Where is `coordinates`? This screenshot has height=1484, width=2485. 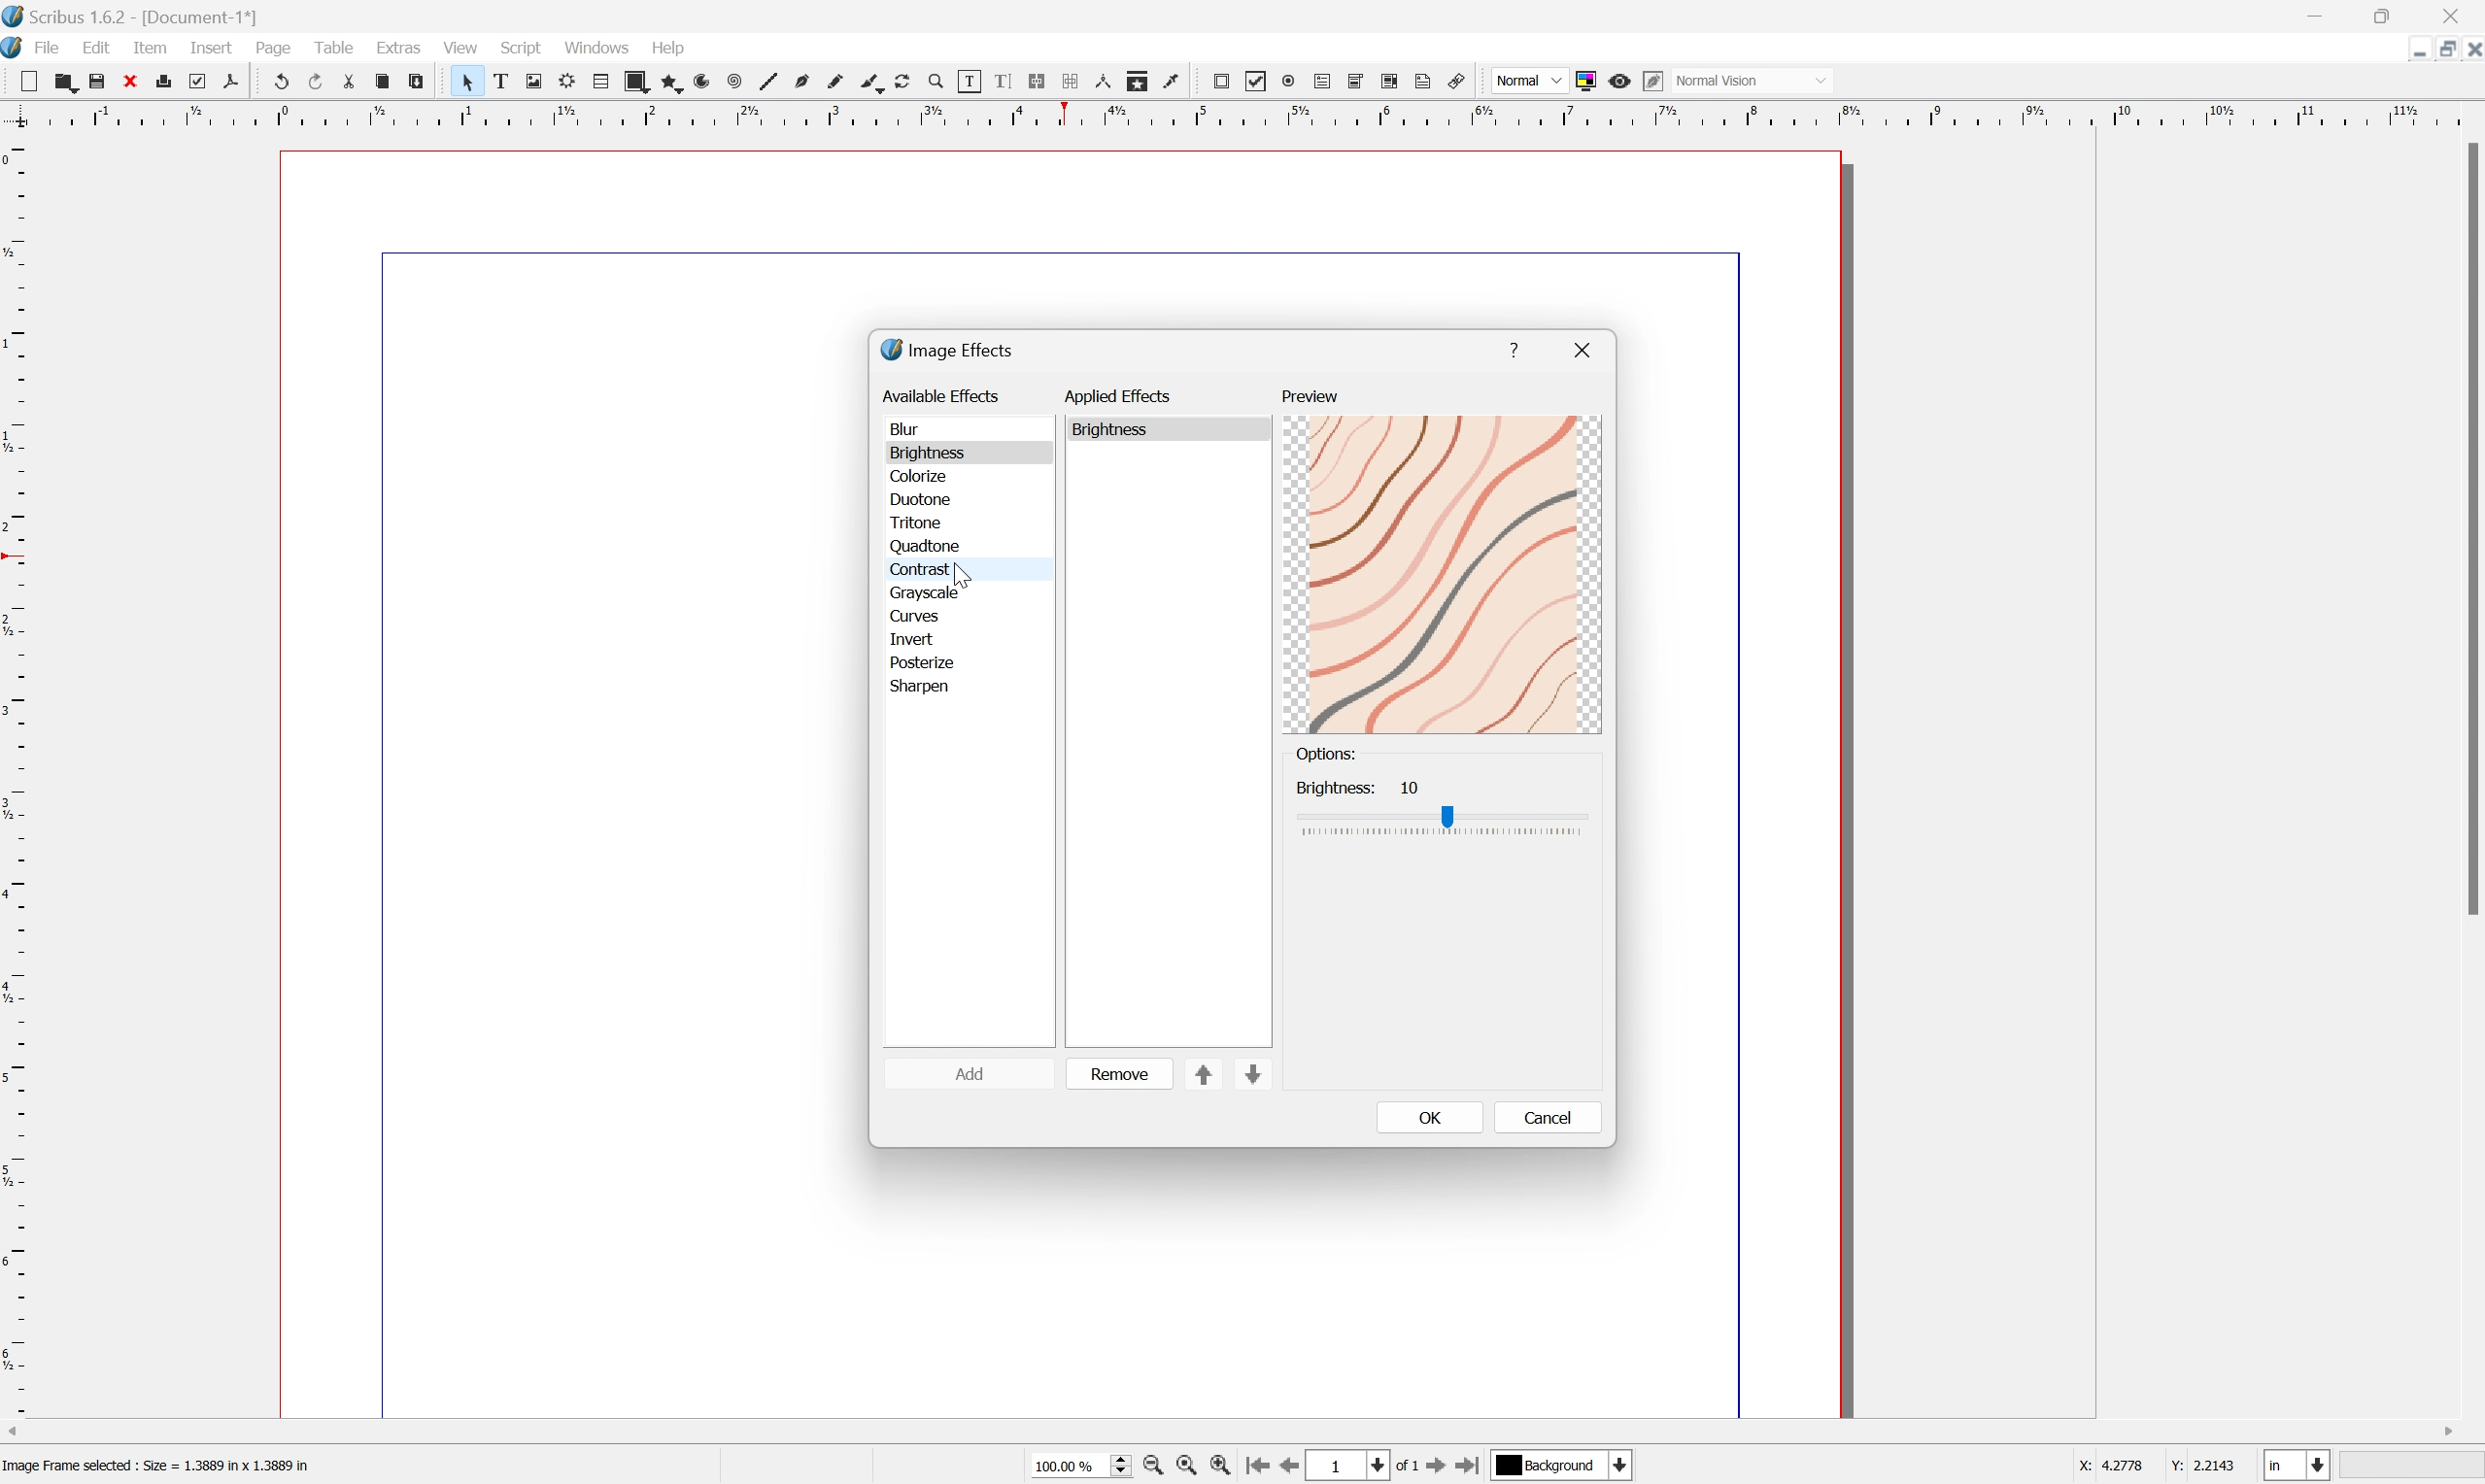
coordinates is located at coordinates (2157, 1469).